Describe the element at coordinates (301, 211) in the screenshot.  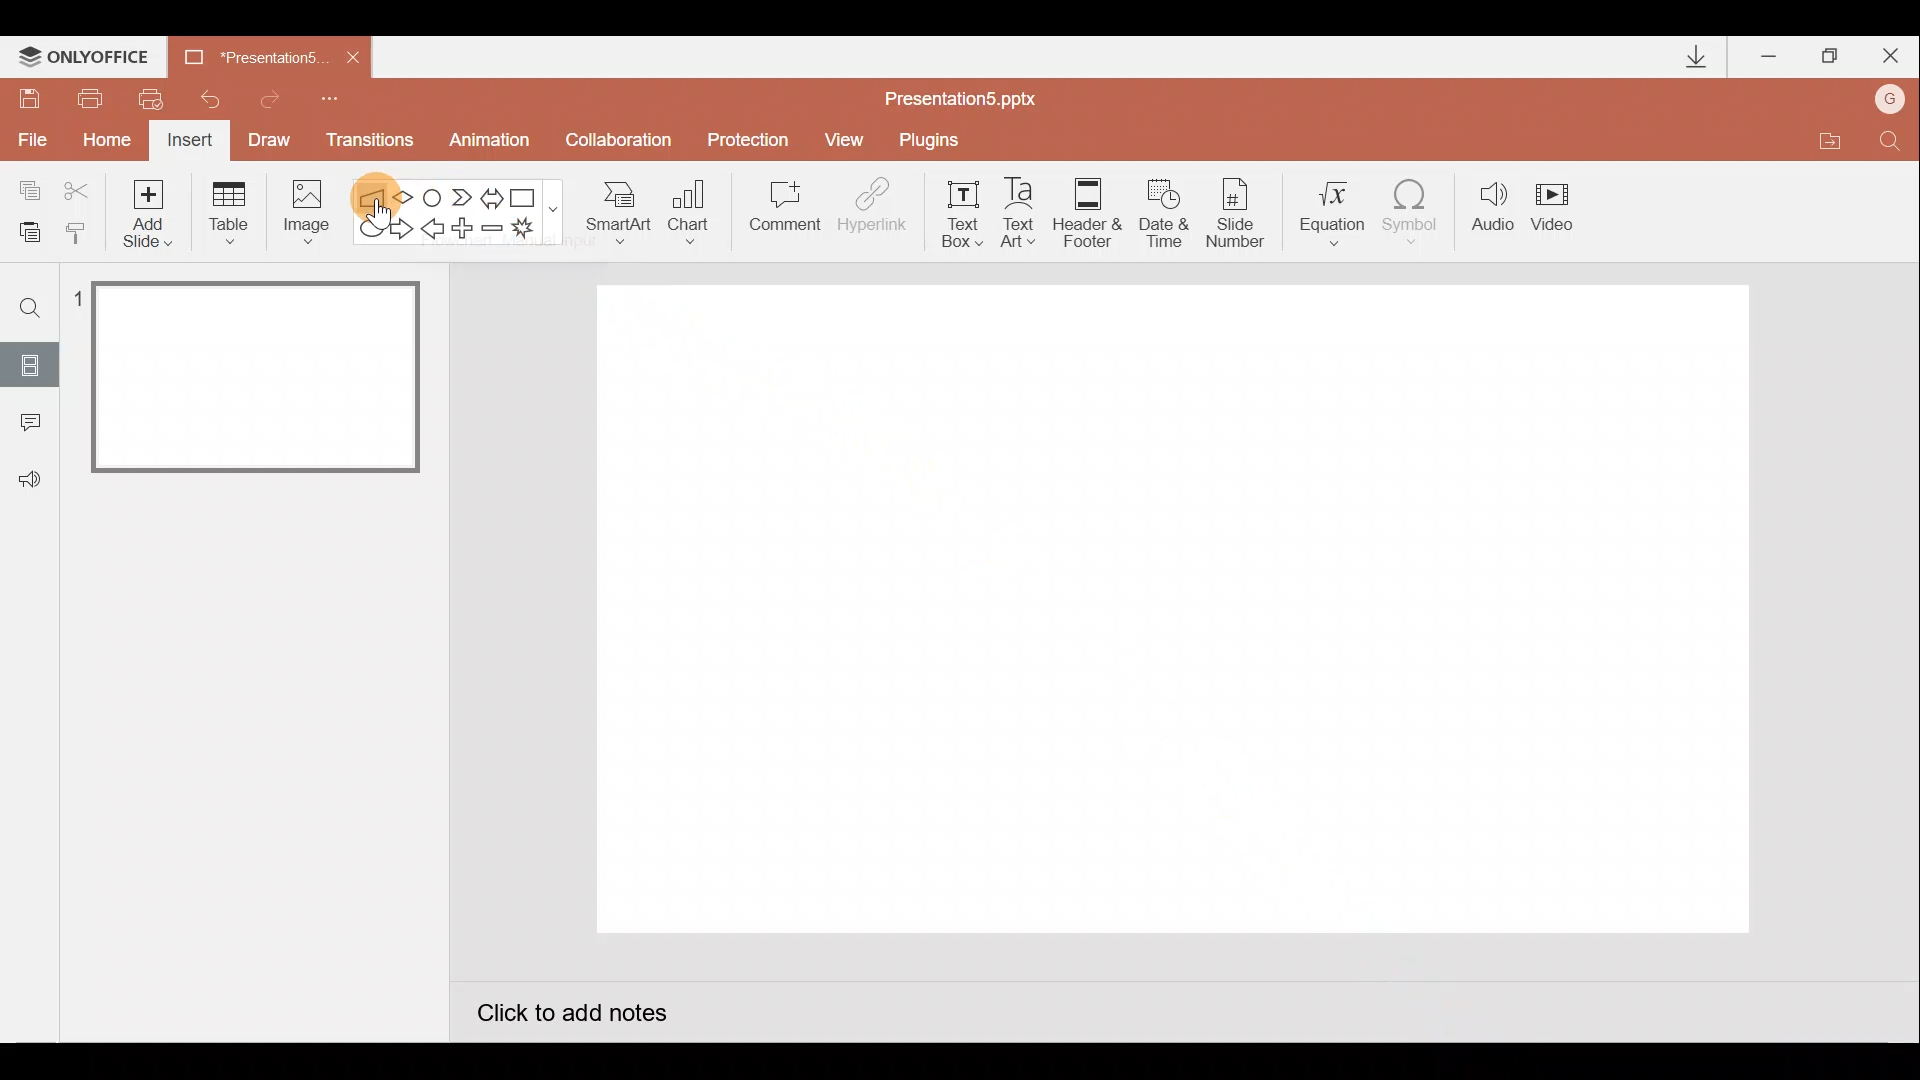
I see `Image` at that location.